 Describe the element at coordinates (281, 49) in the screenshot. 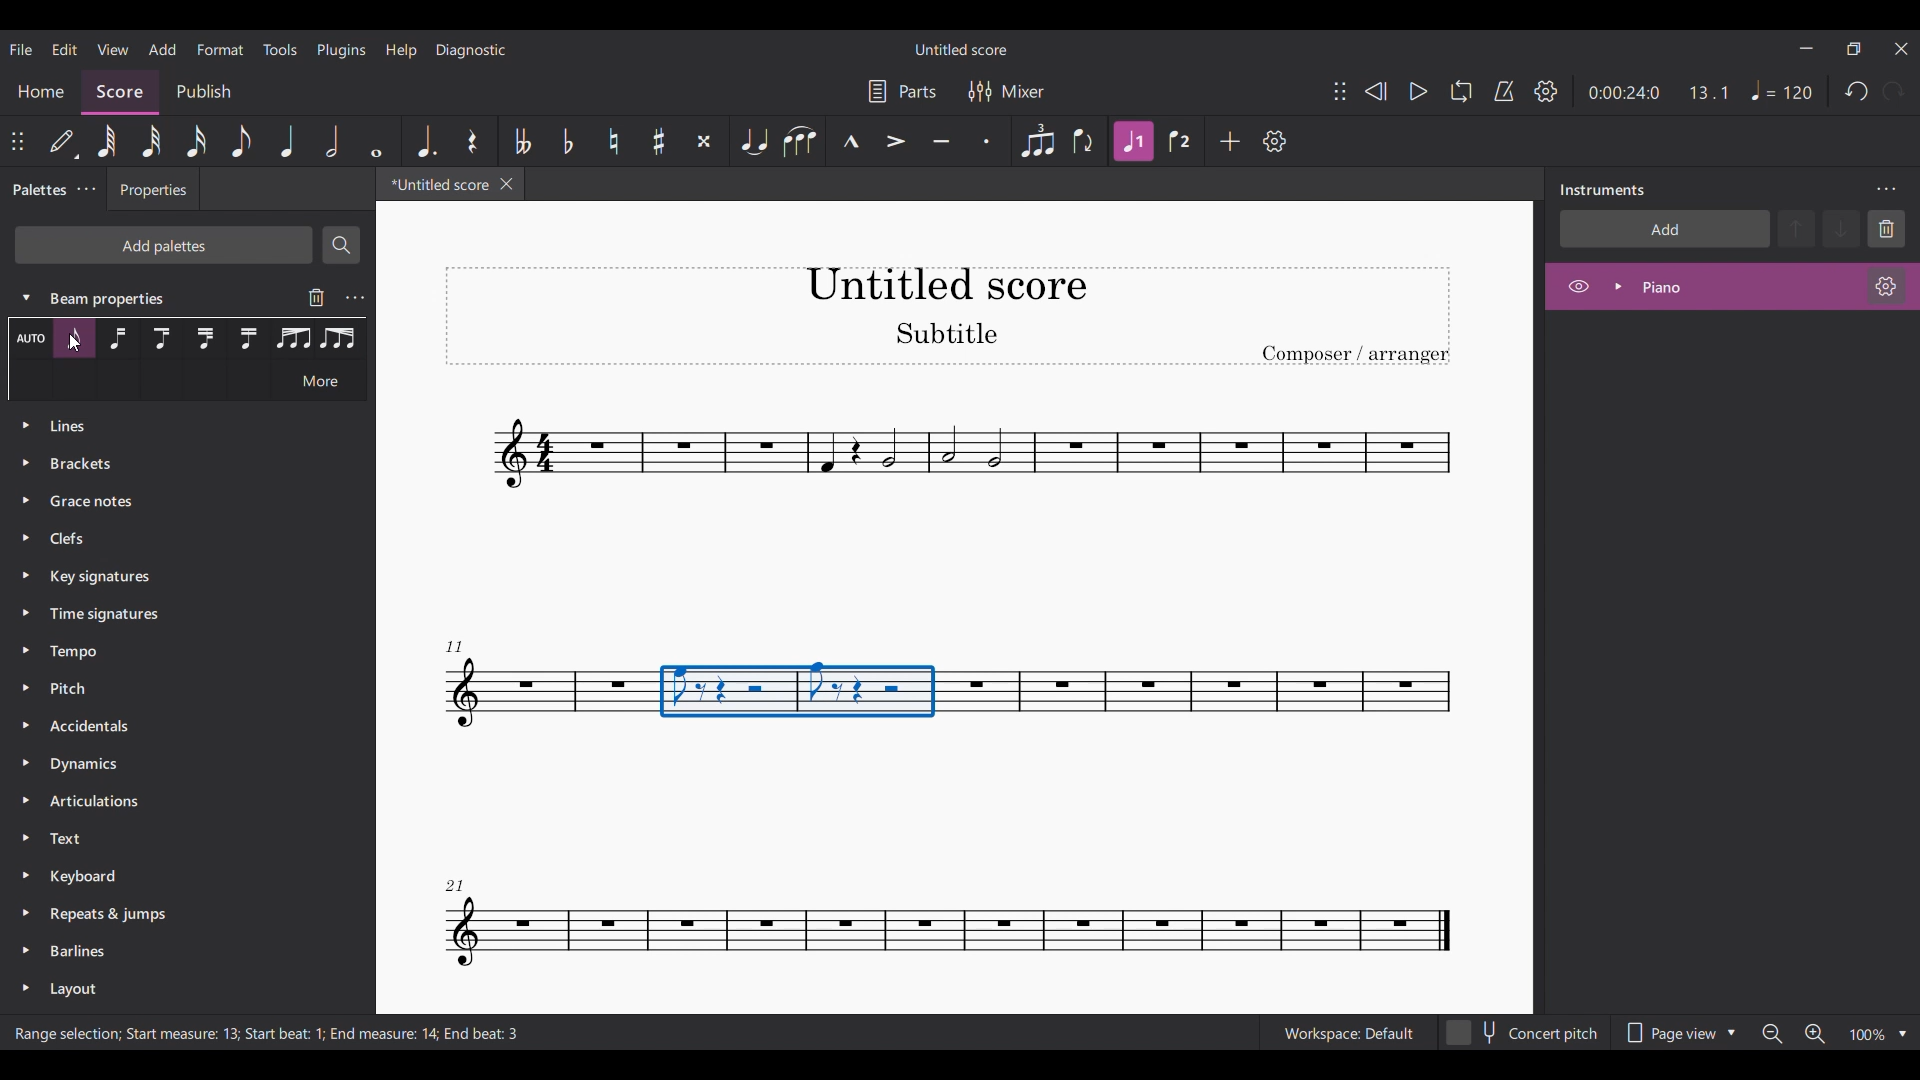

I see `Tools menu` at that location.